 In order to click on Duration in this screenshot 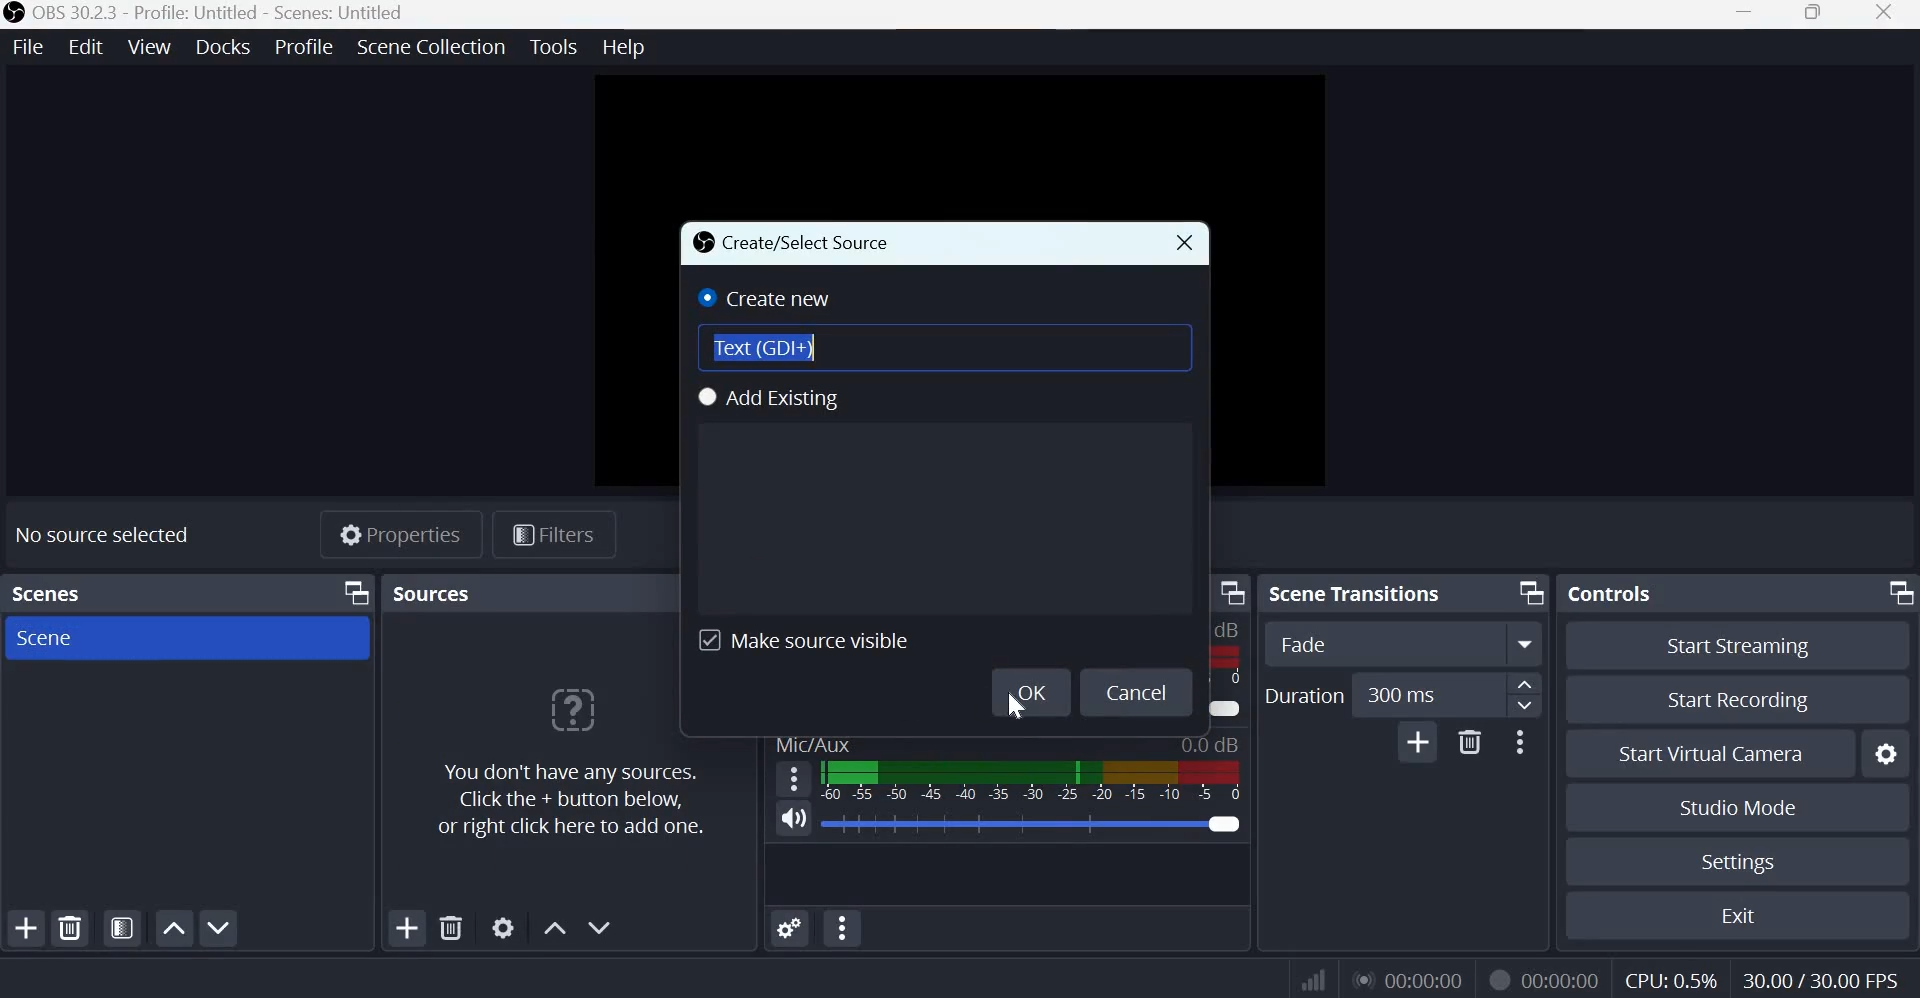, I will do `click(1304, 697)`.